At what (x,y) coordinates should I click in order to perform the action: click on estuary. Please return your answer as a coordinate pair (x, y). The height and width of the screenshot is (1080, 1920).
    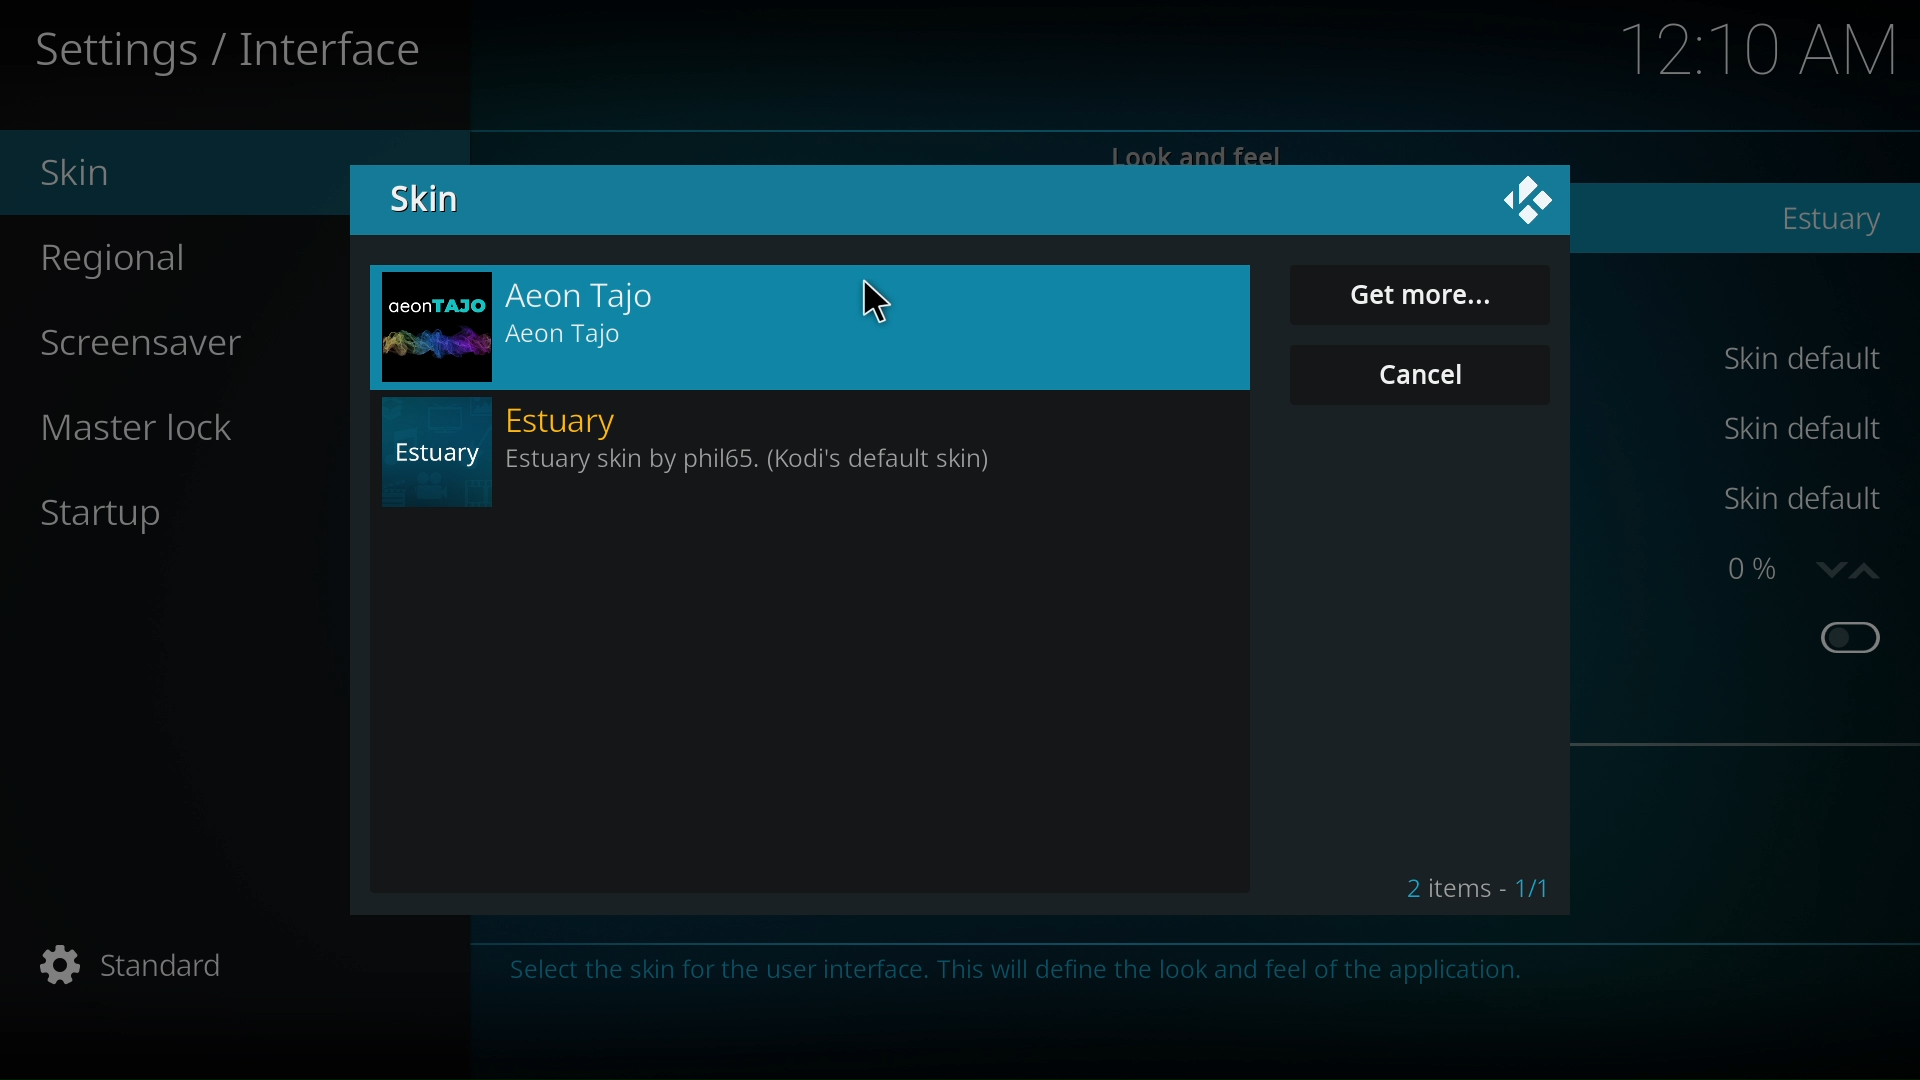
    Looking at the image, I should click on (1823, 221).